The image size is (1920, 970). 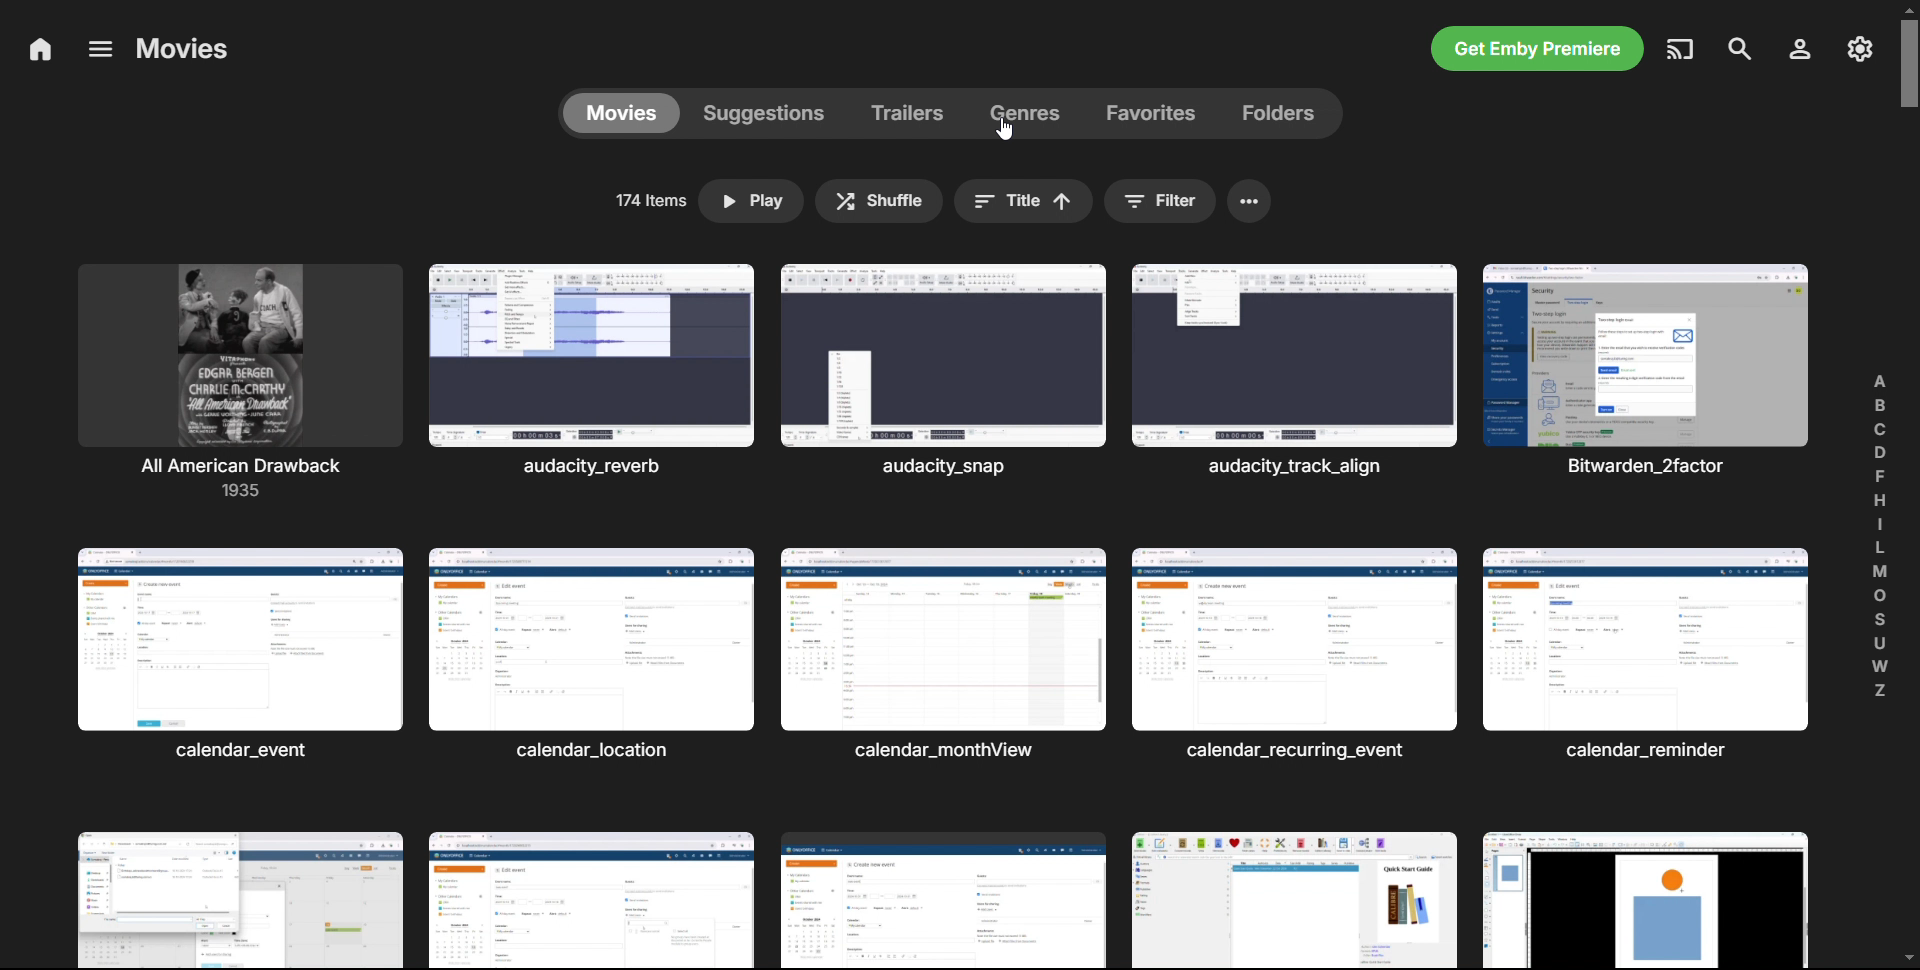 I want to click on play, so click(x=750, y=202).